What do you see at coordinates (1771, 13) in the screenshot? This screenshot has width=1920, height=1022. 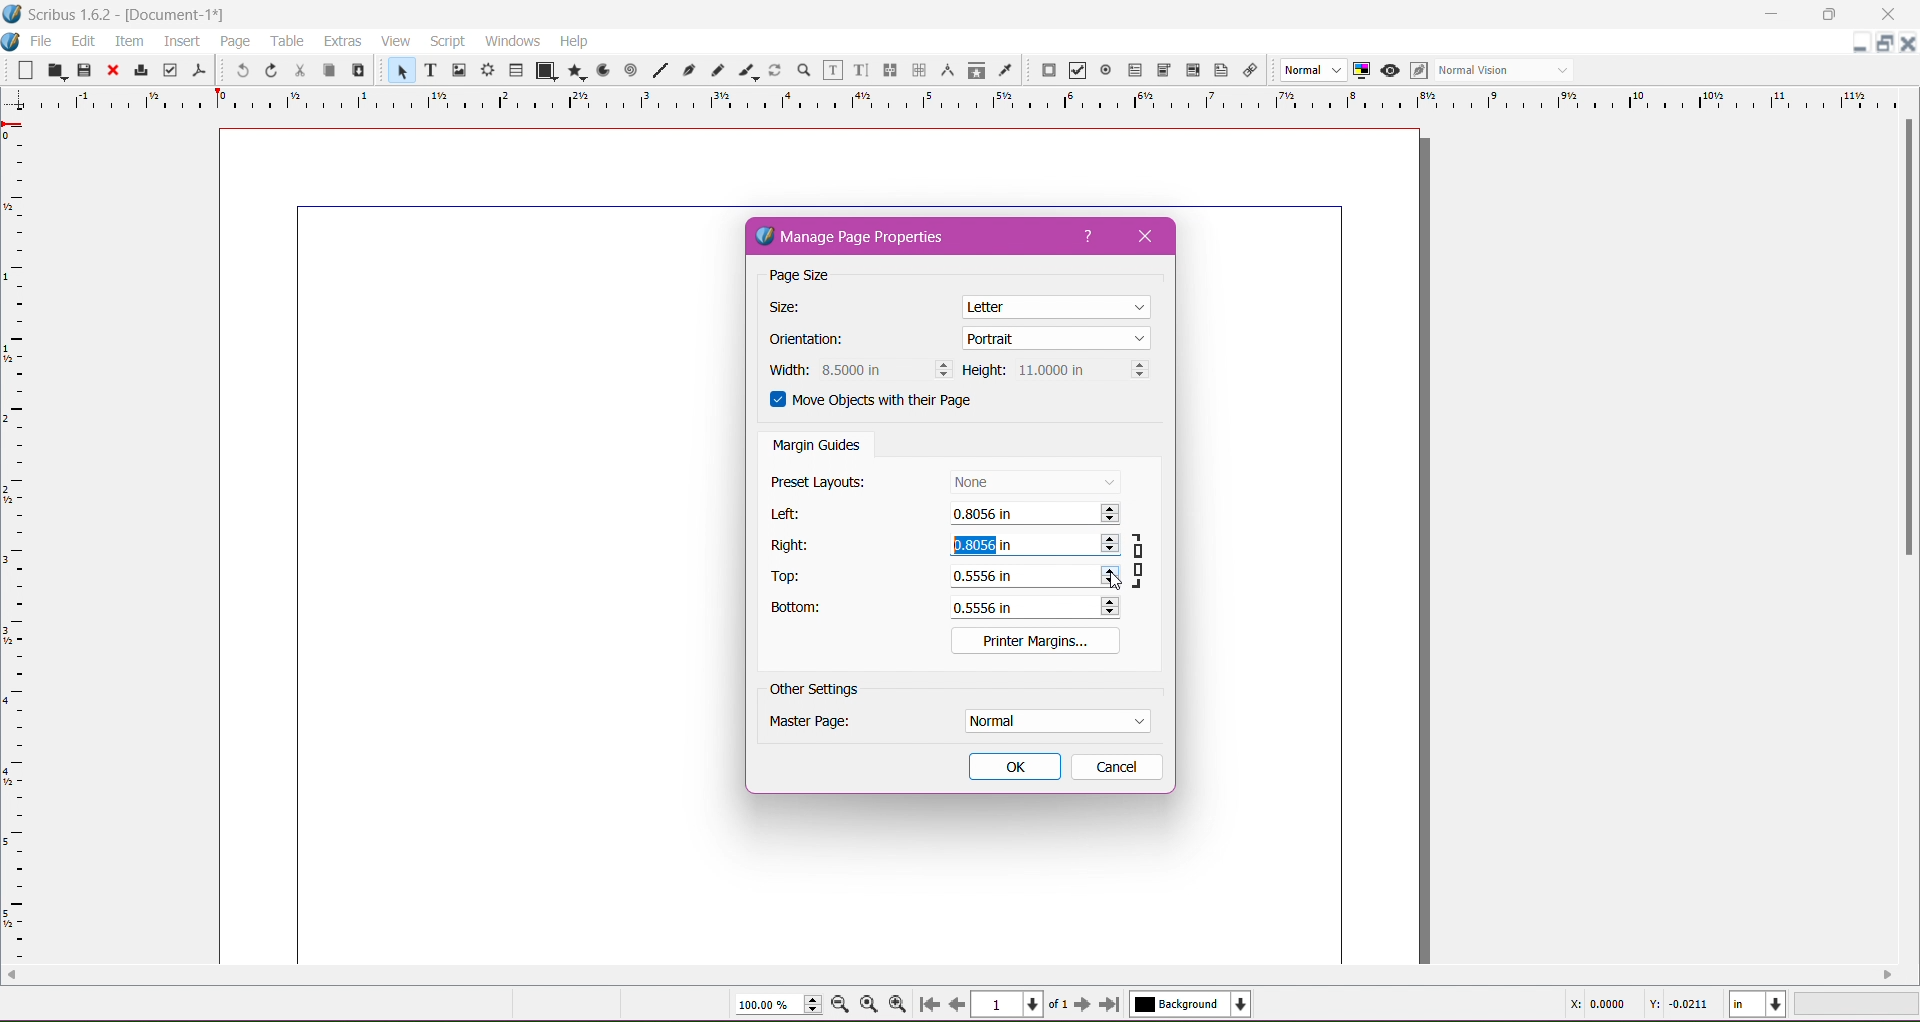 I see `Minimize` at bounding box center [1771, 13].